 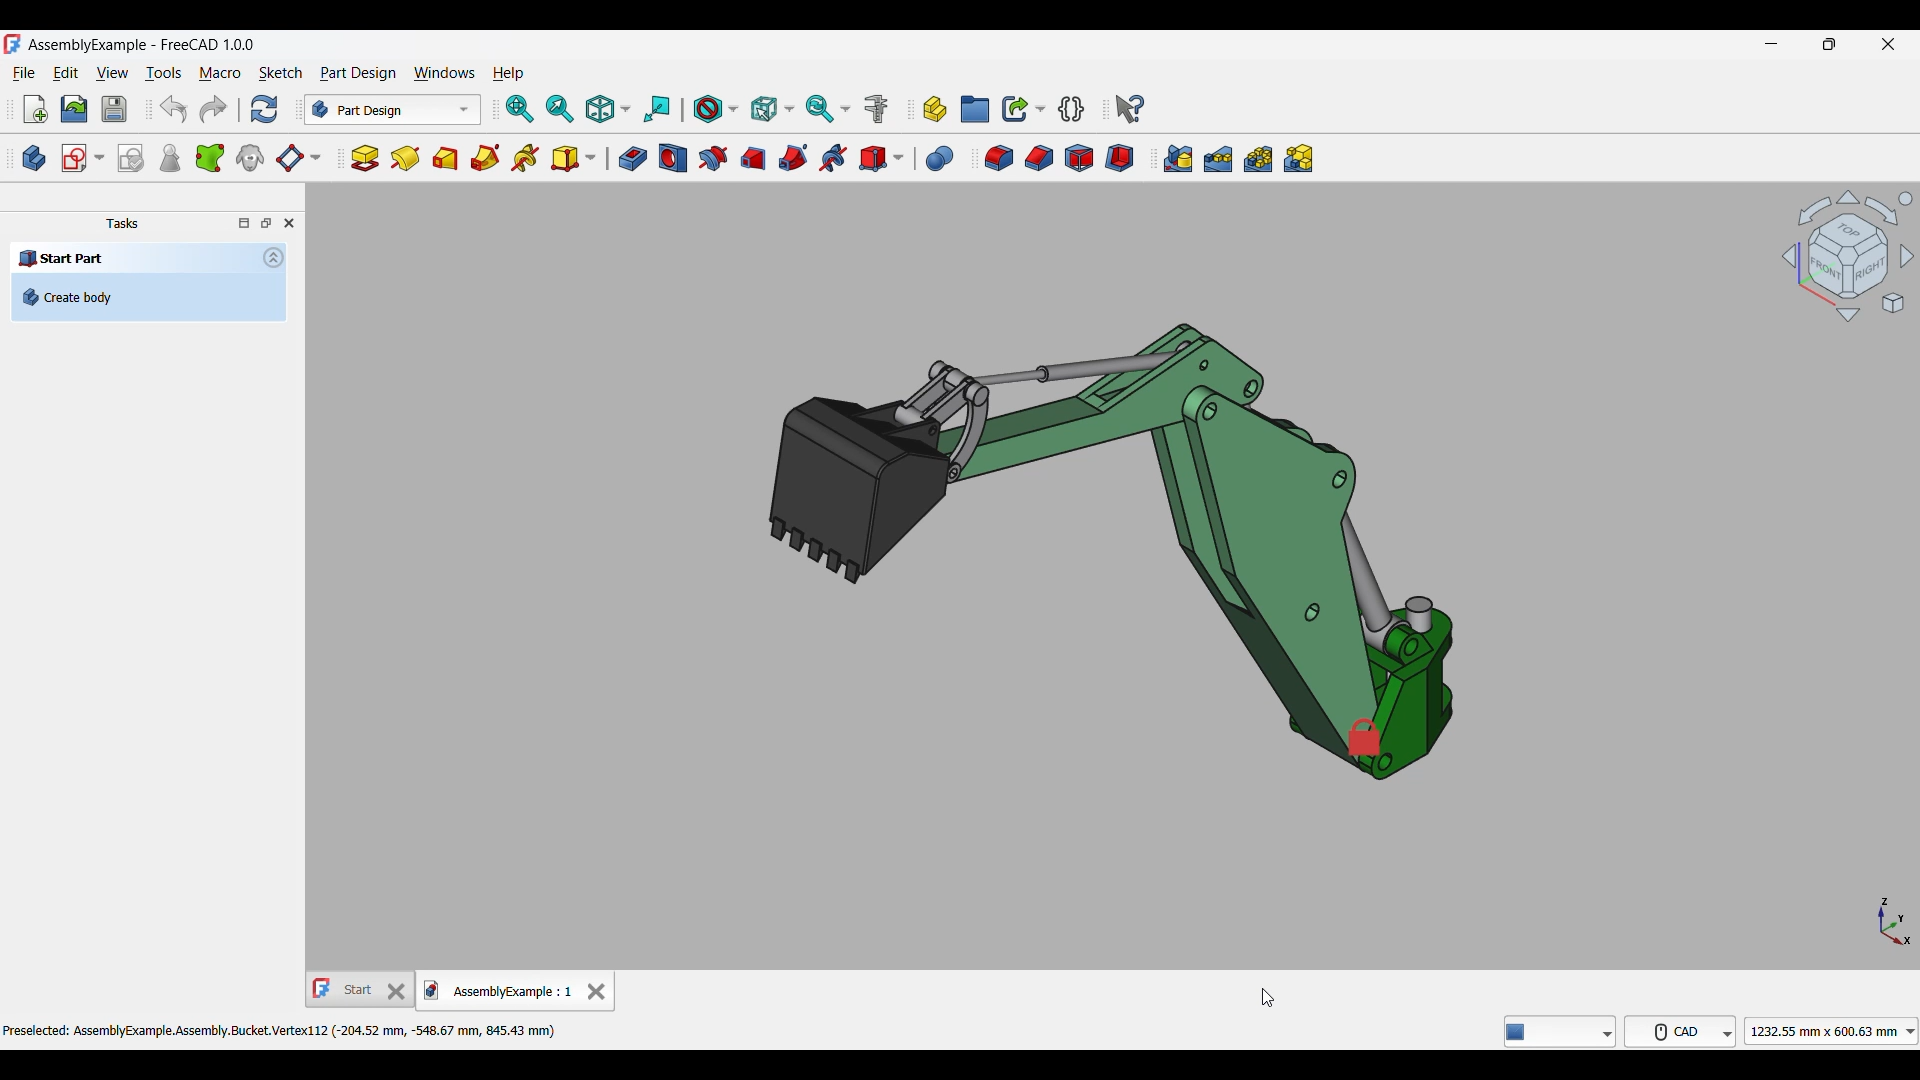 What do you see at coordinates (112, 73) in the screenshot?
I see `View menu` at bounding box center [112, 73].